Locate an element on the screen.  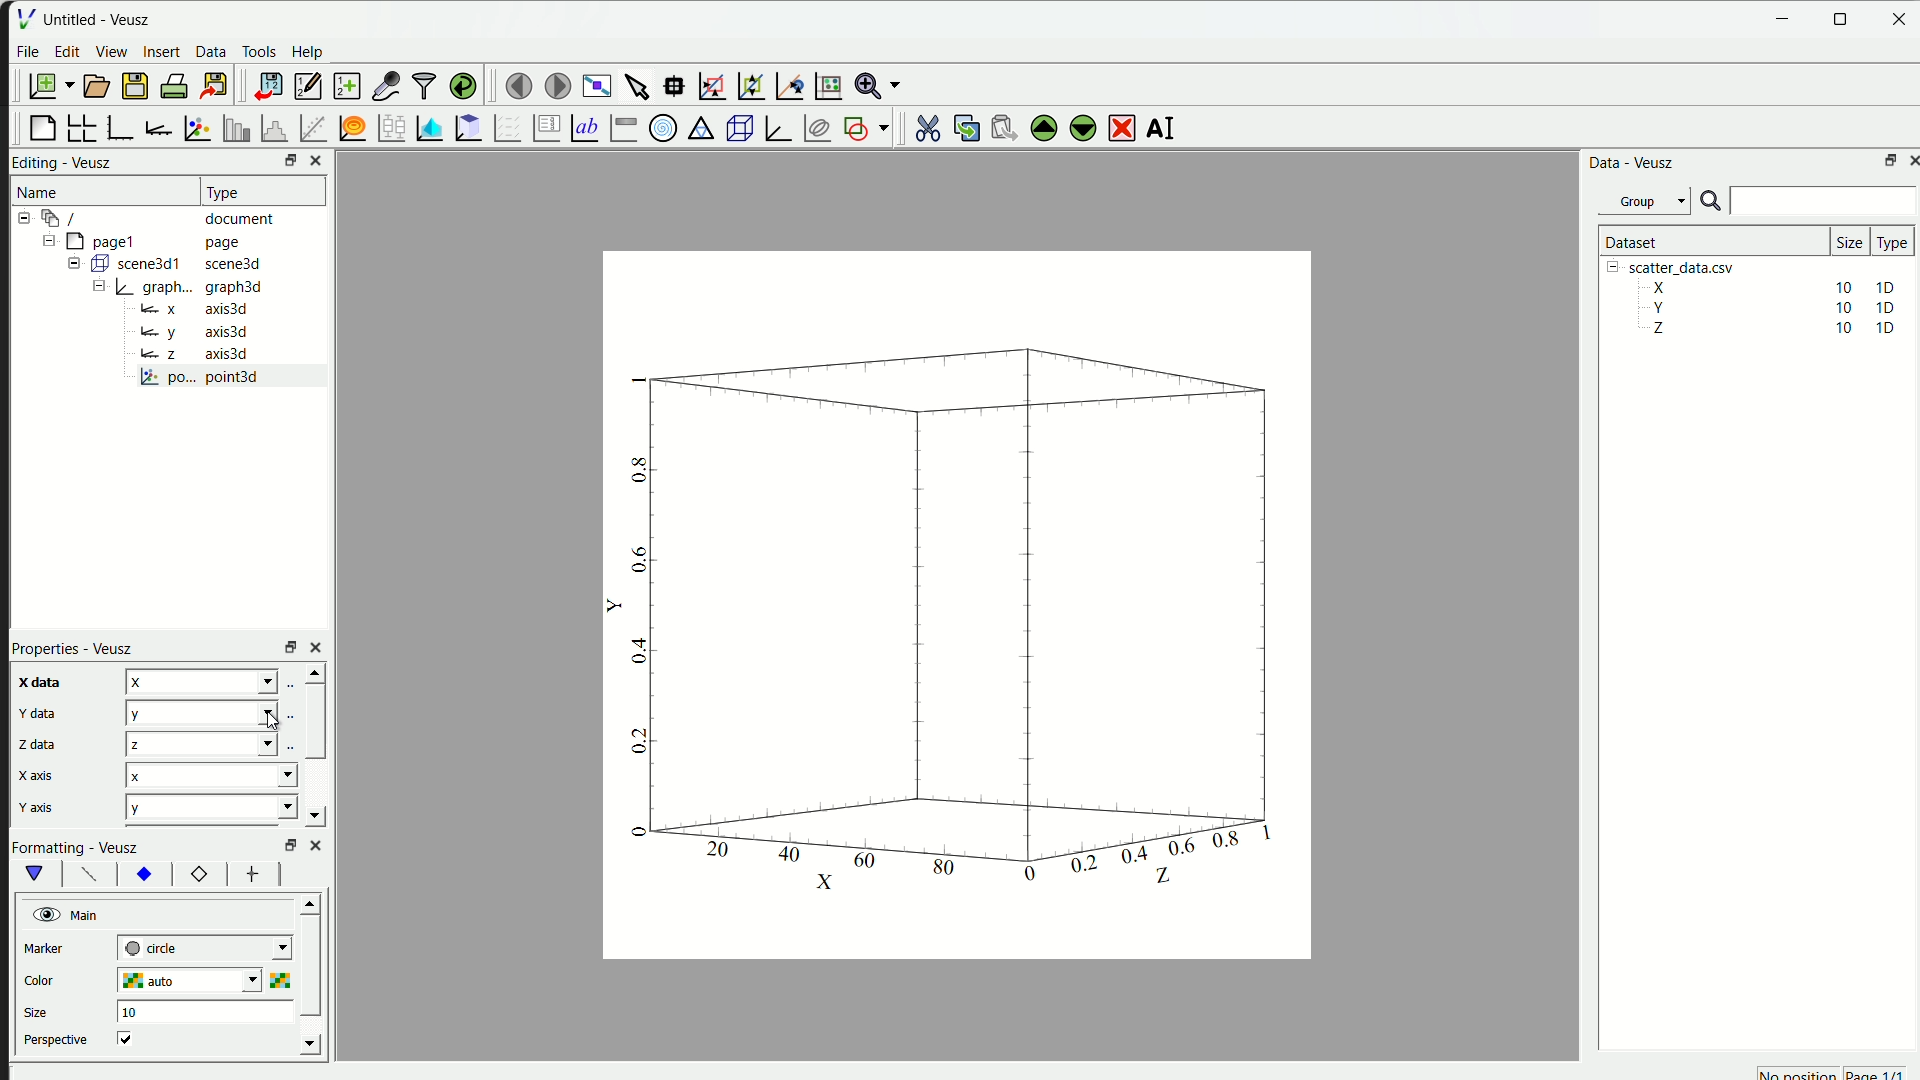
zoom out graph axes is located at coordinates (748, 87).